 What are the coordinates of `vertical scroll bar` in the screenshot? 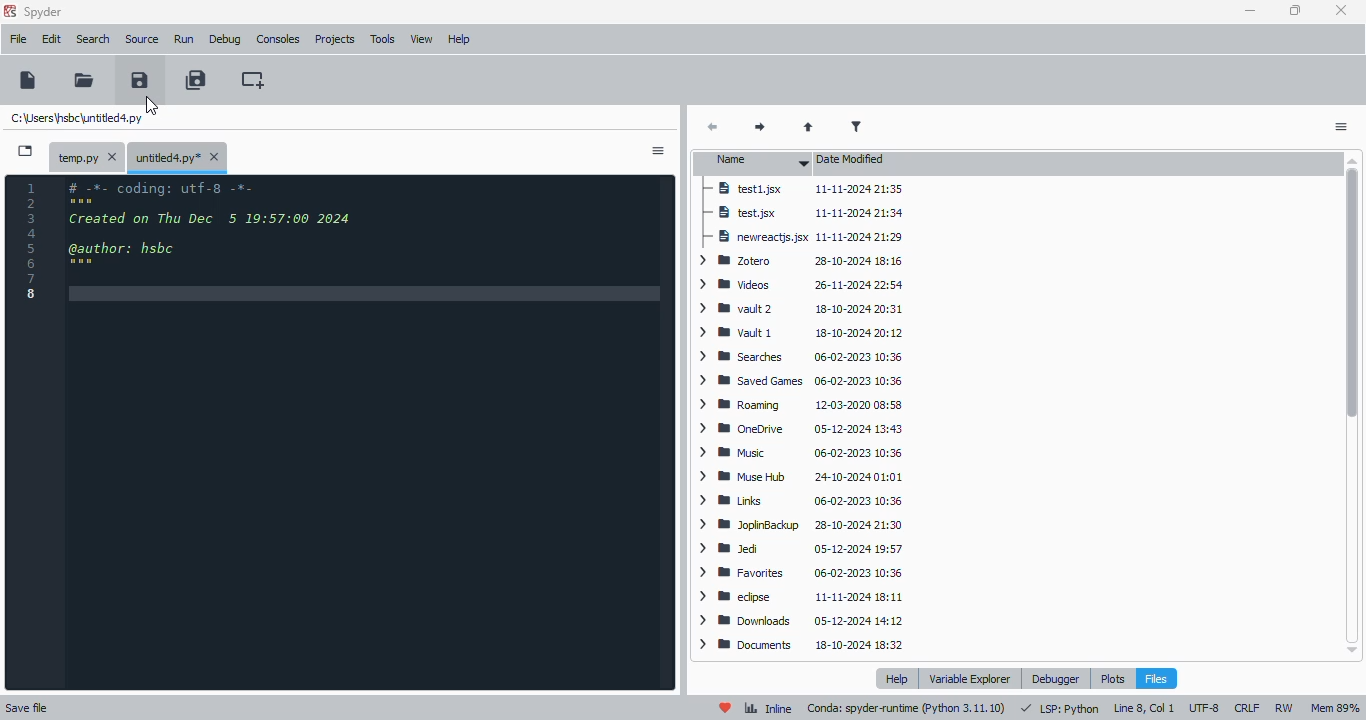 It's located at (1351, 292).